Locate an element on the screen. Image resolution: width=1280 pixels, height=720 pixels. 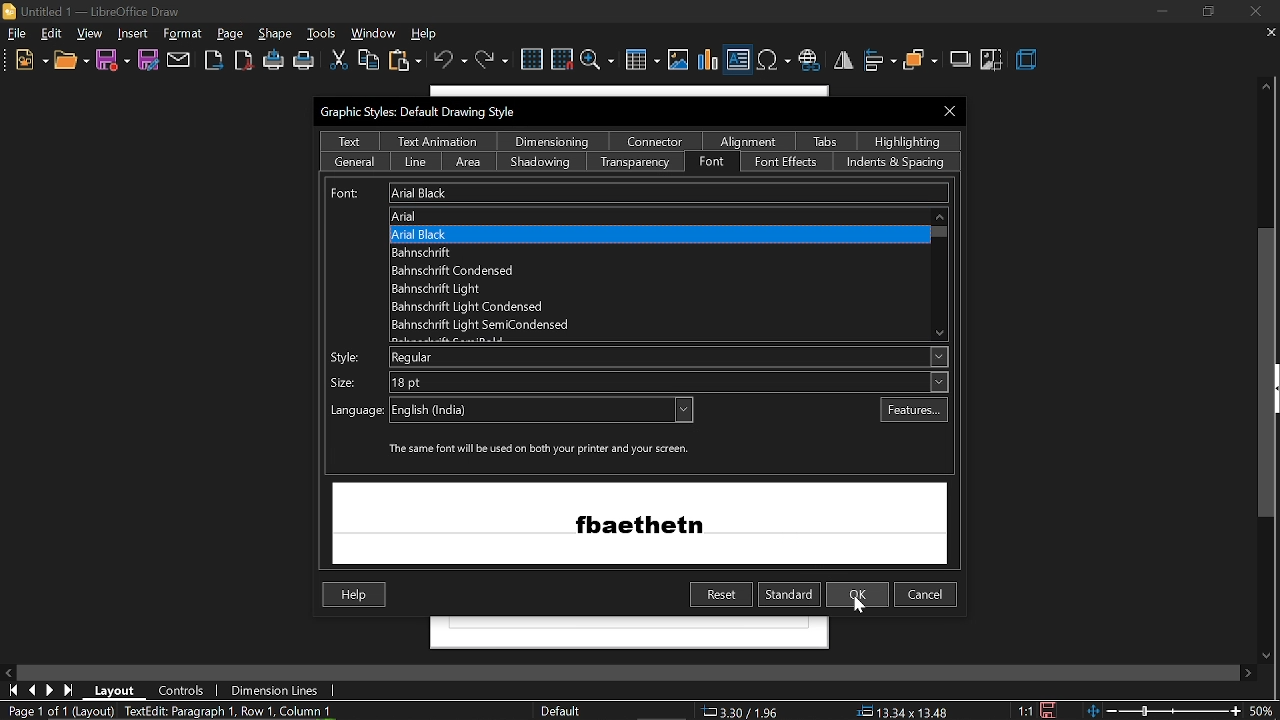
font effects is located at coordinates (785, 163).